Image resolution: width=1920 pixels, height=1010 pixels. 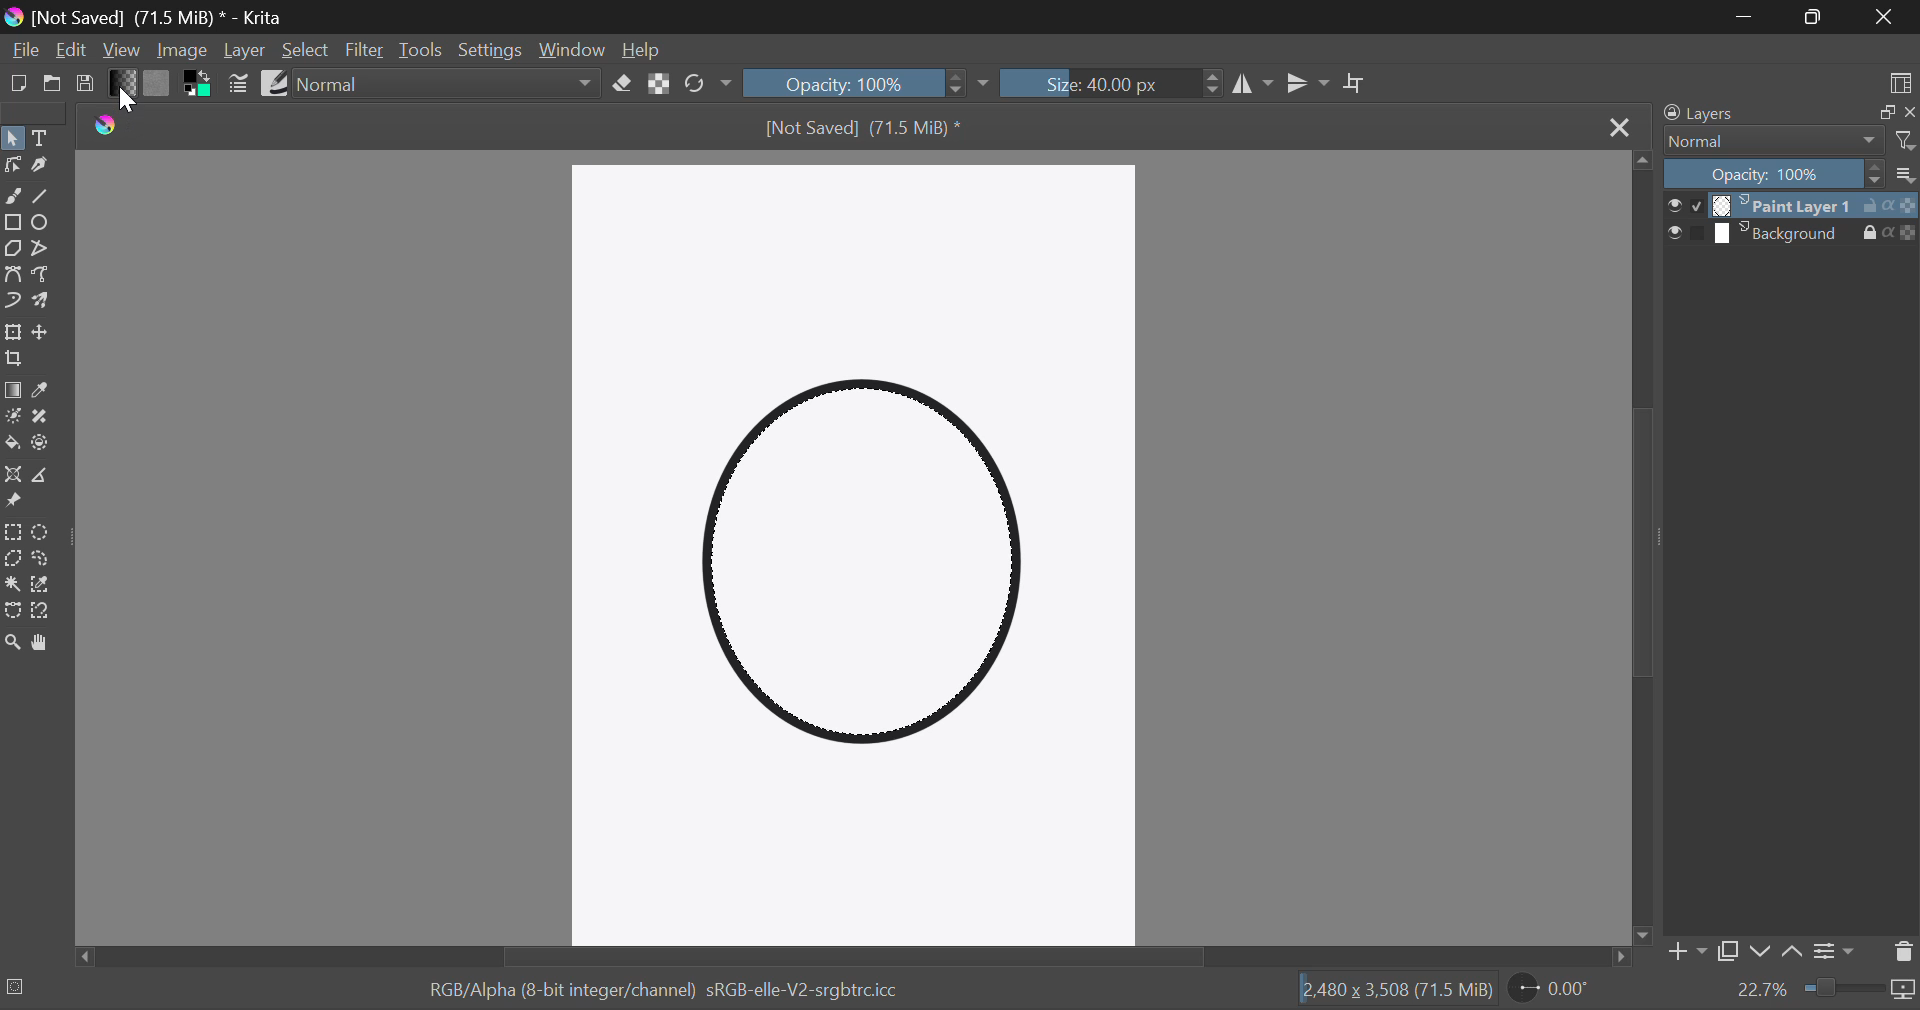 What do you see at coordinates (108, 126) in the screenshot?
I see `logo` at bounding box center [108, 126].